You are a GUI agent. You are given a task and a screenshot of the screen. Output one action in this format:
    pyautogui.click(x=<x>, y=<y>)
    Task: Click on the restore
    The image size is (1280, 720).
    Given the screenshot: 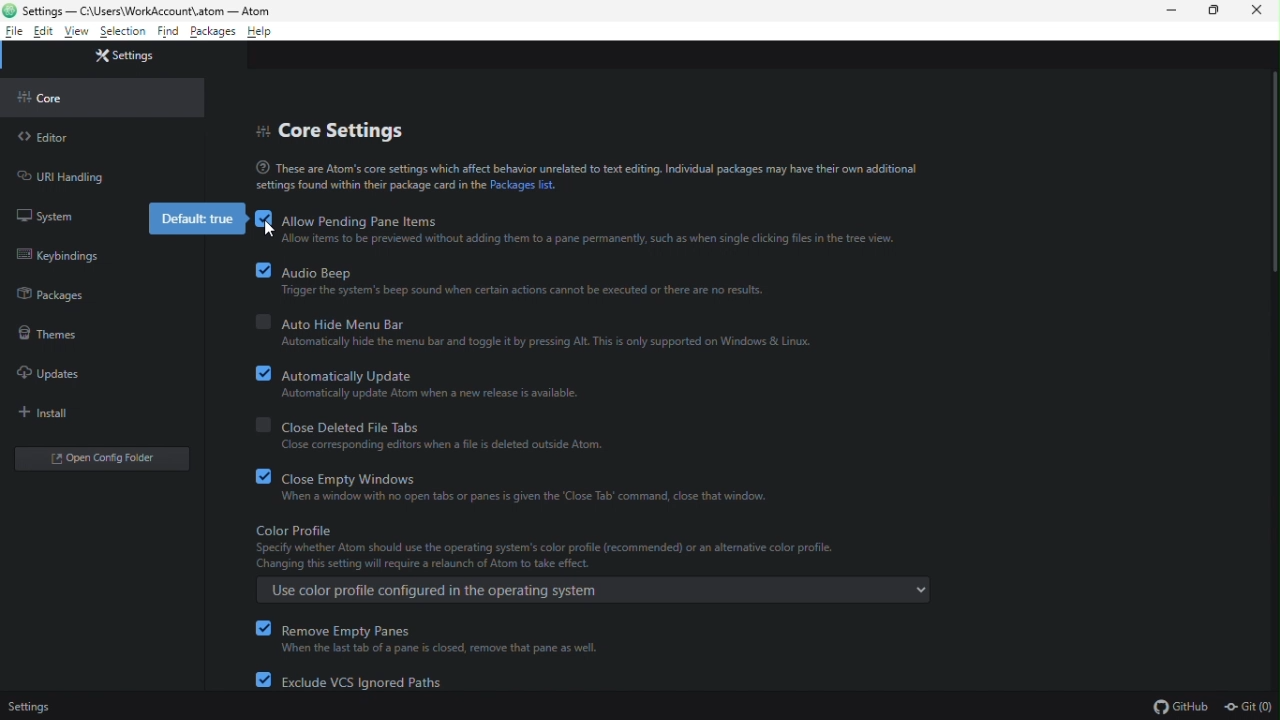 What is the action you would take?
    pyautogui.click(x=1217, y=11)
    